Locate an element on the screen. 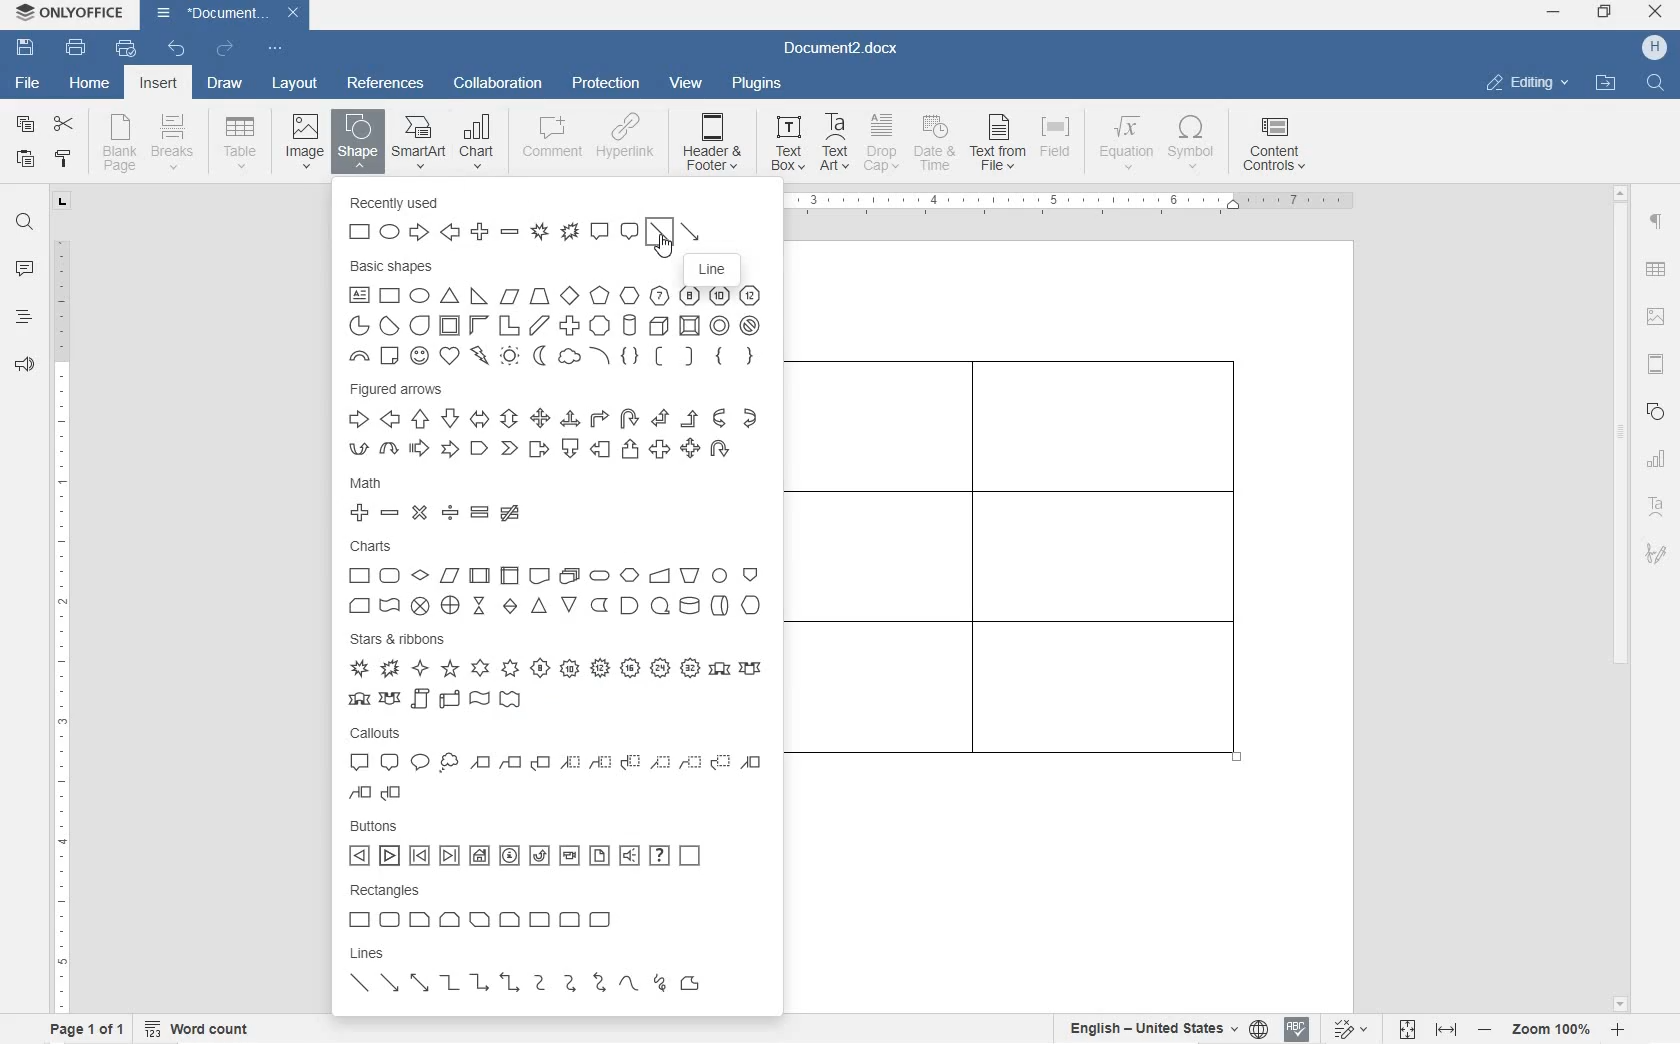  Recently used is located at coordinates (556, 219).